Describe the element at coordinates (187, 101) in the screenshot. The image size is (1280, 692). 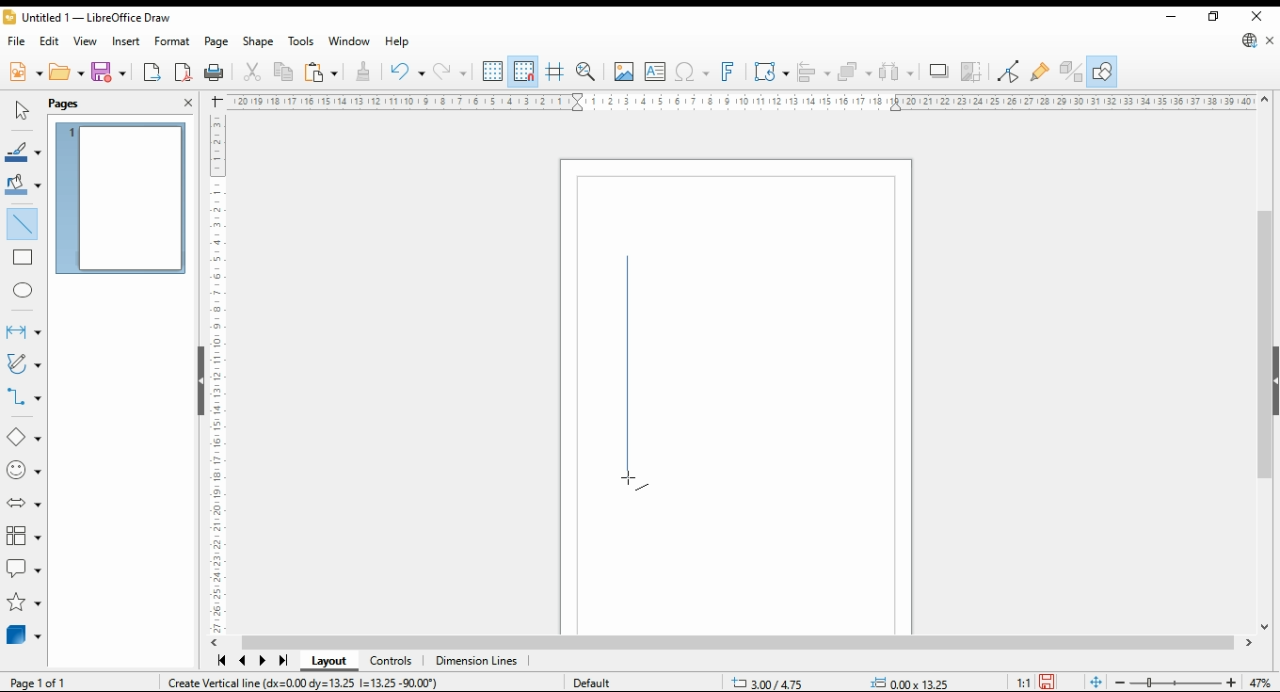
I see `close pane` at that location.